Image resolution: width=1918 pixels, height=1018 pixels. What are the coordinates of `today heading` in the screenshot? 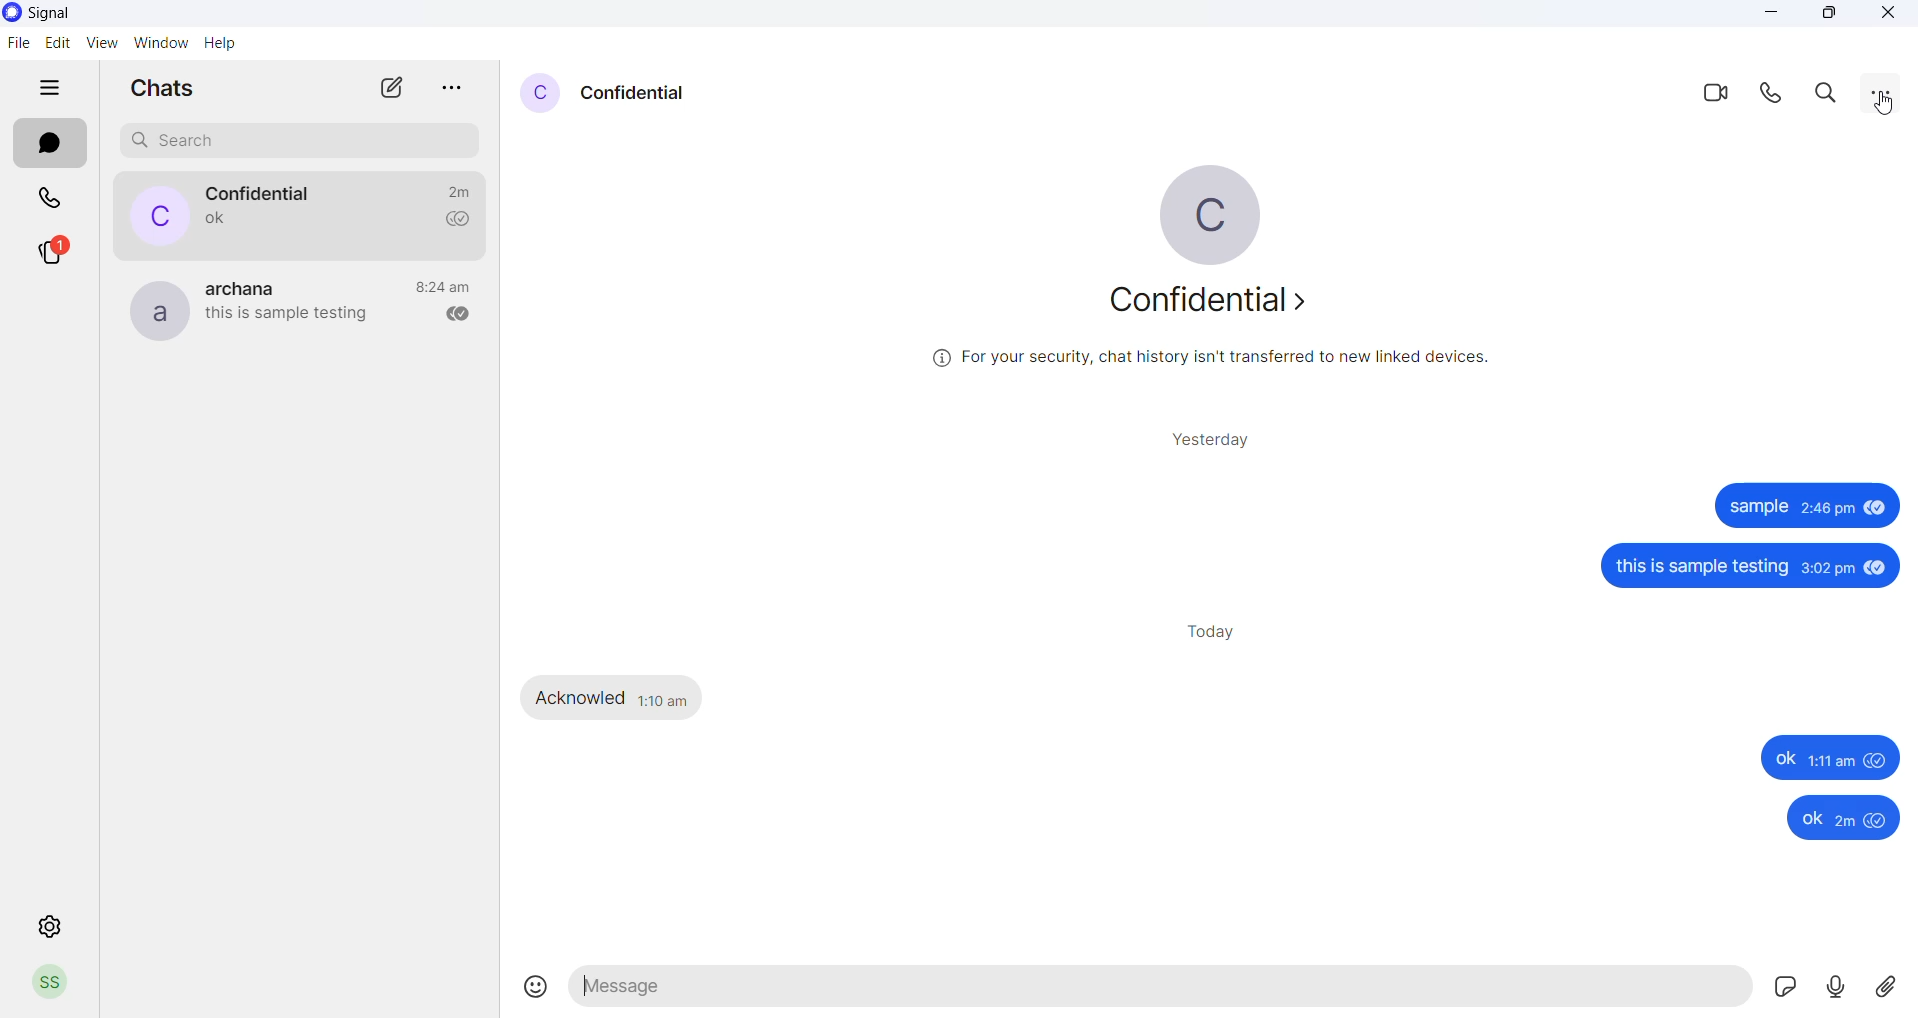 It's located at (1213, 633).